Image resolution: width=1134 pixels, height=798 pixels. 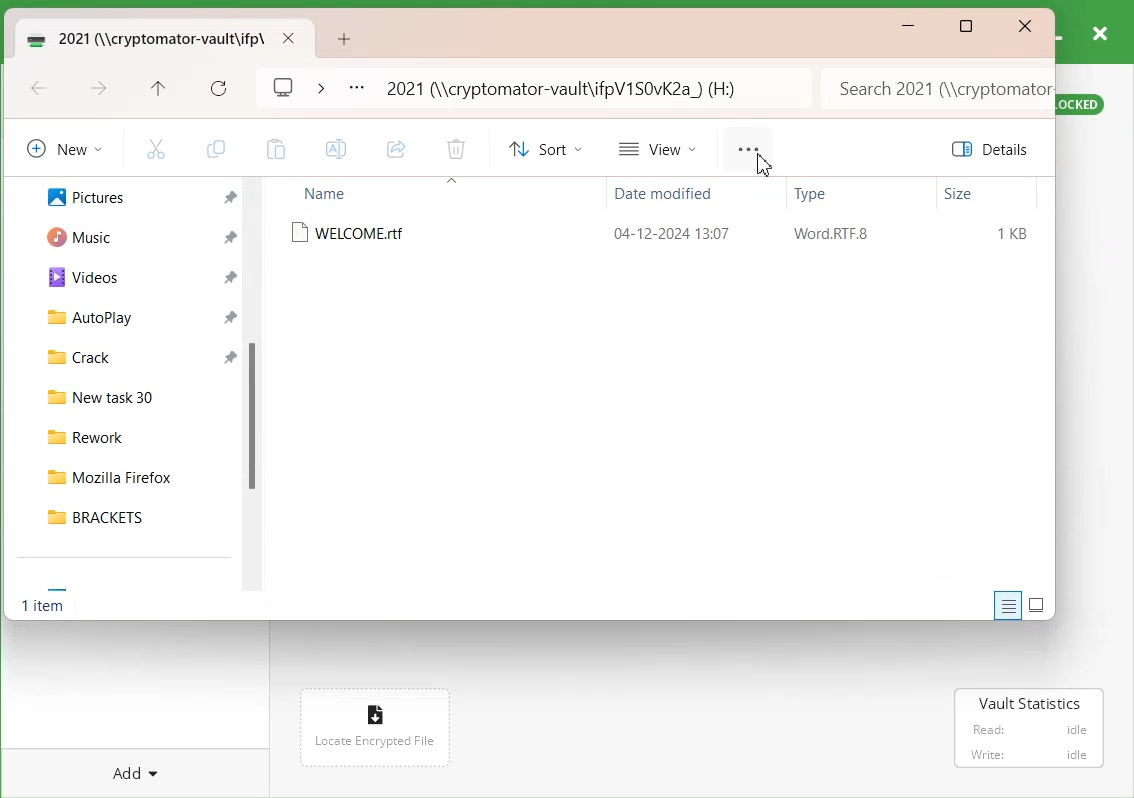 I want to click on Display information about each item to the window, so click(x=1008, y=605).